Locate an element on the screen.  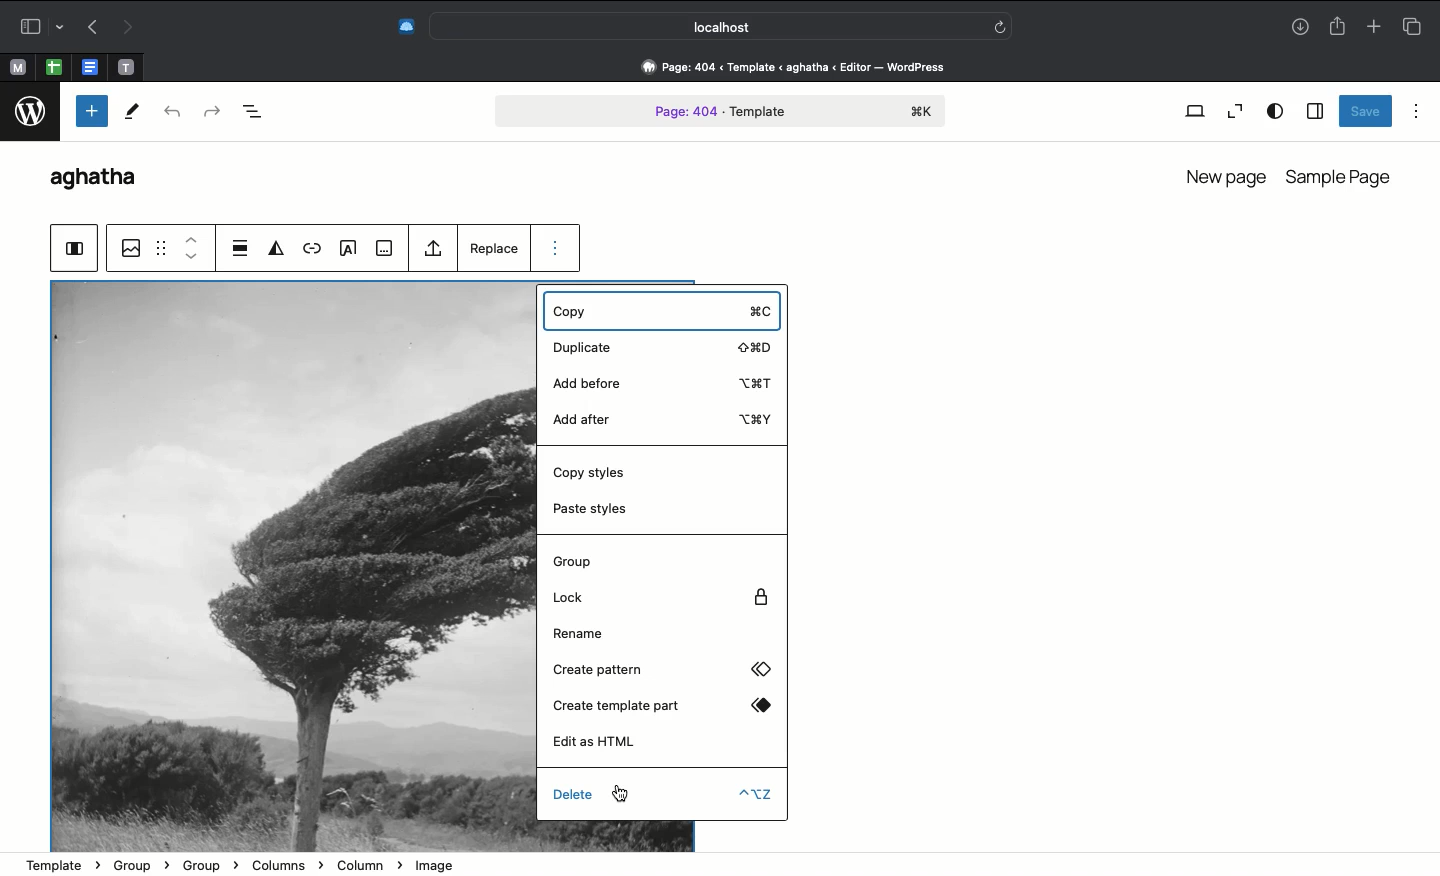
Undo is located at coordinates (93, 26).